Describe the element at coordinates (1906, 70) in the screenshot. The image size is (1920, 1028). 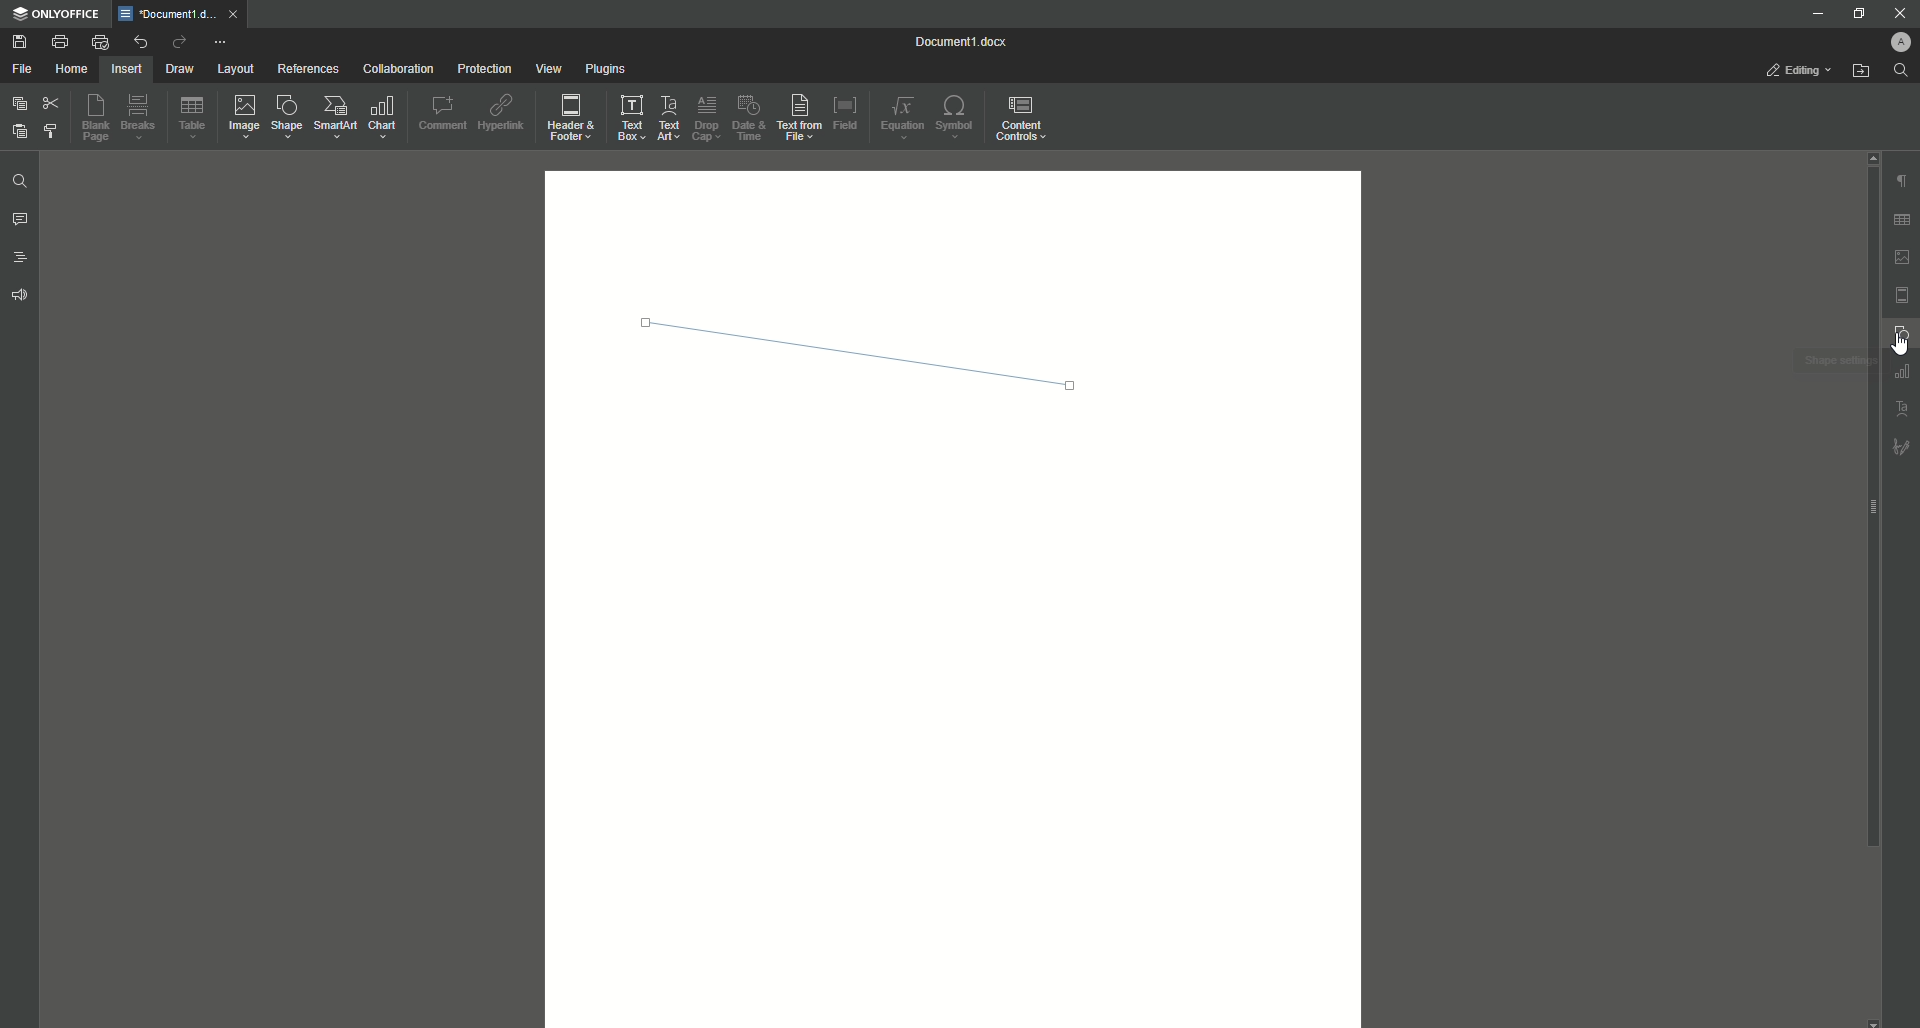
I see `Find` at that location.